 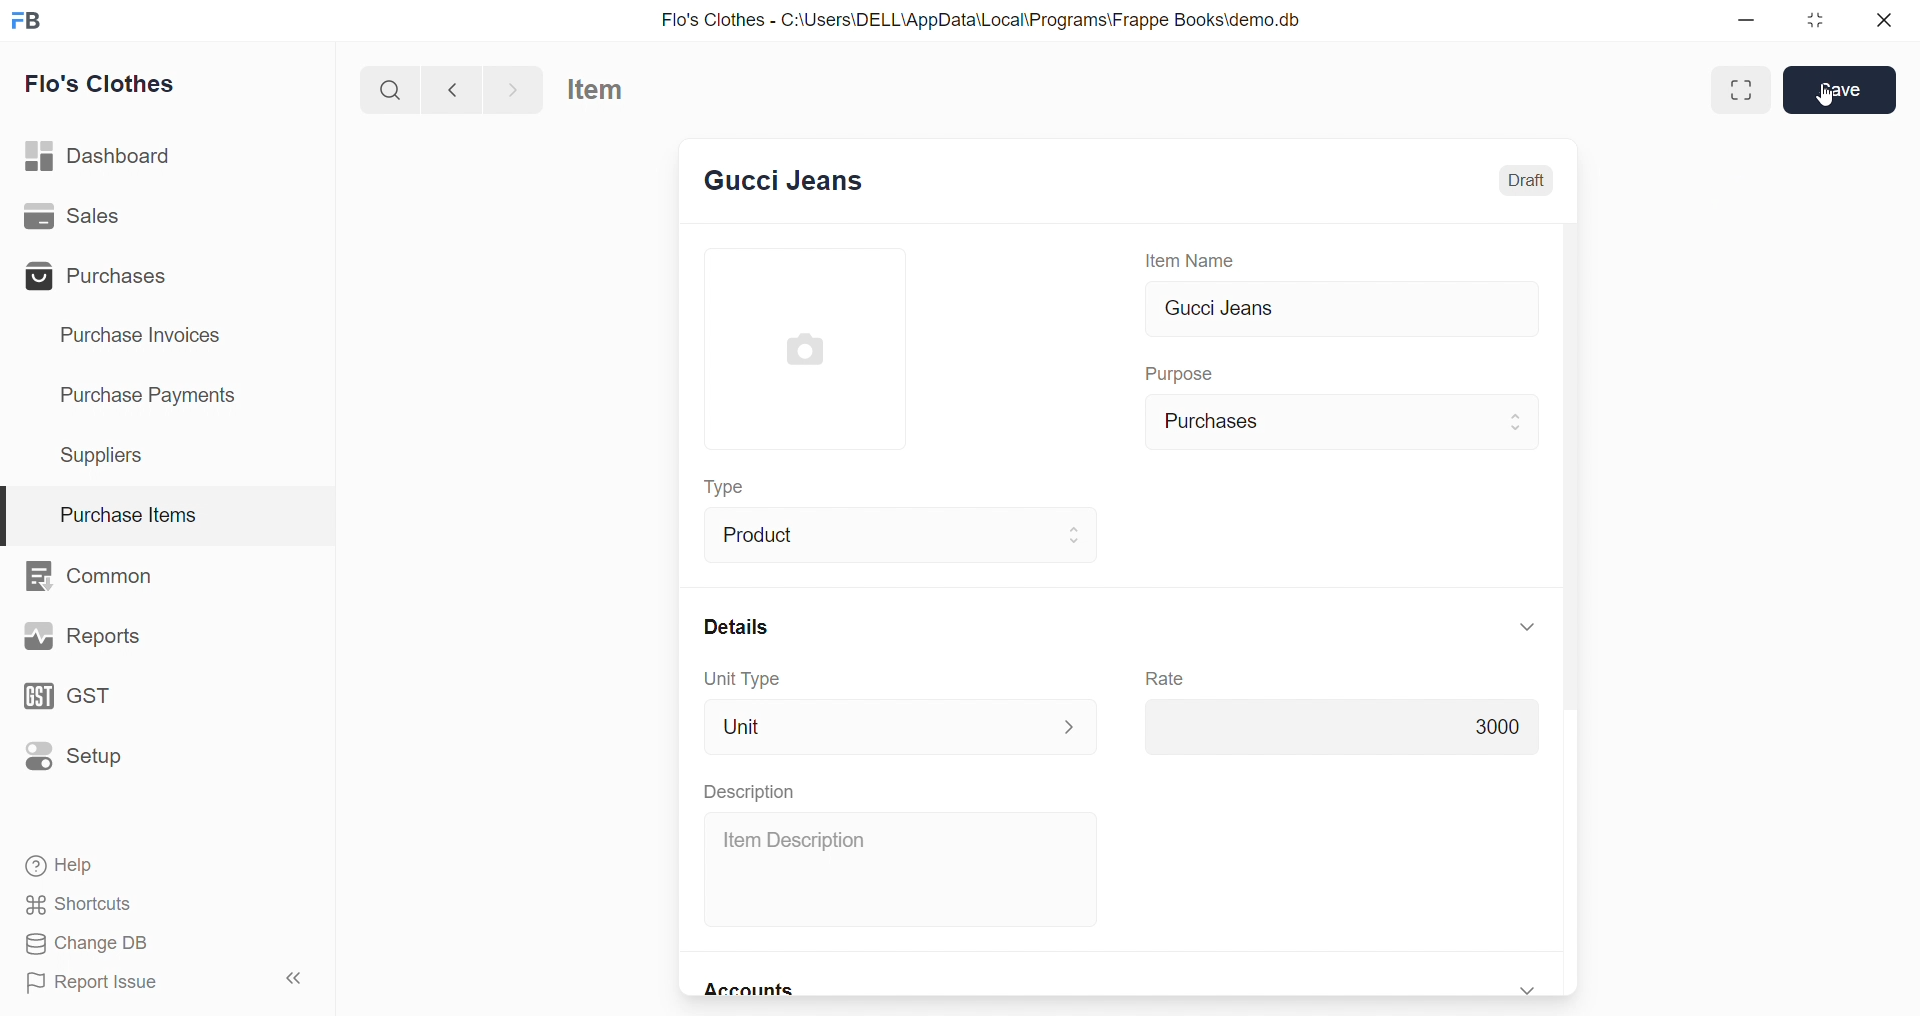 What do you see at coordinates (1195, 259) in the screenshot?
I see `Item Name` at bounding box center [1195, 259].